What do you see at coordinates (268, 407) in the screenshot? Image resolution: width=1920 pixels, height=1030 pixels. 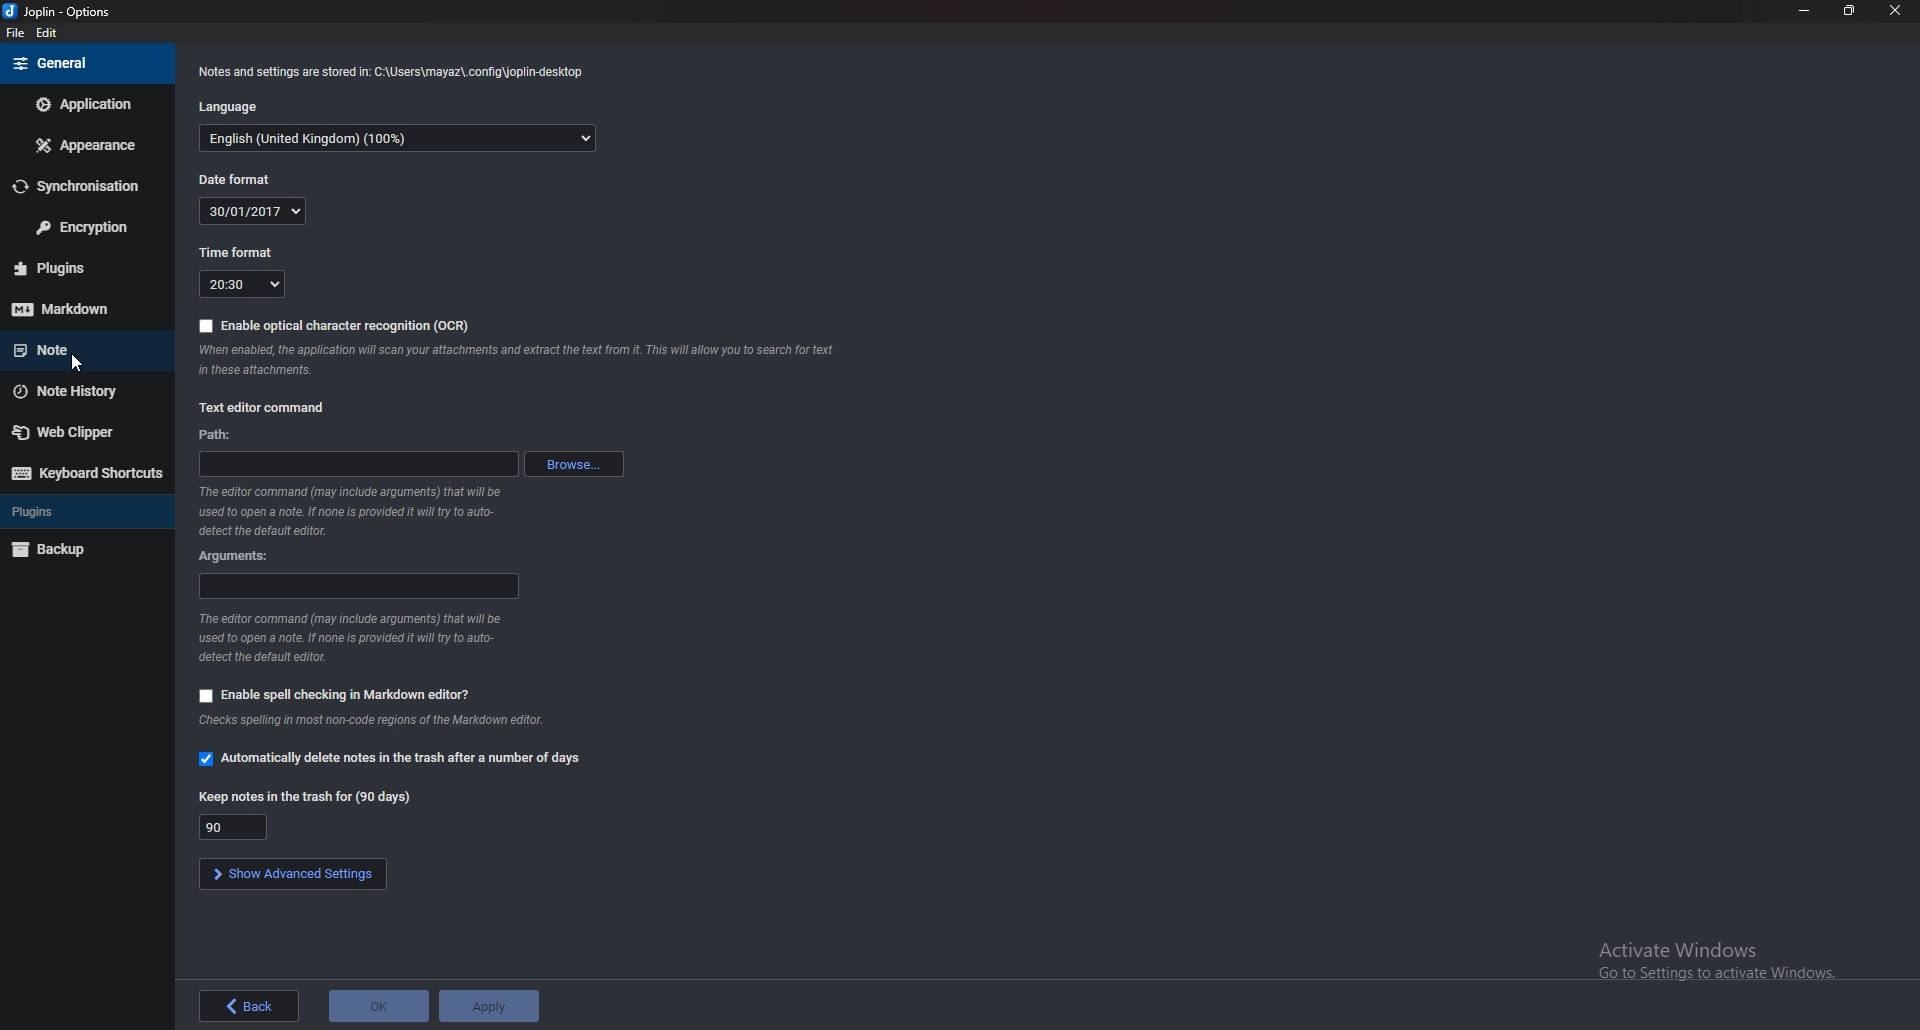 I see `Text editor command` at bounding box center [268, 407].